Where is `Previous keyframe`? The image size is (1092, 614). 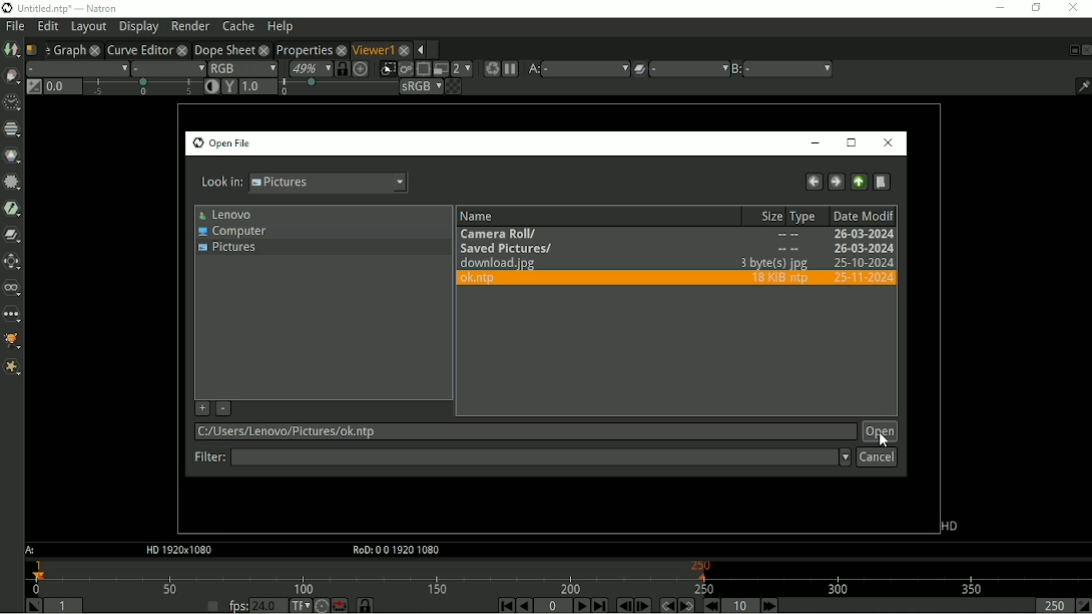 Previous keyframe is located at coordinates (665, 605).